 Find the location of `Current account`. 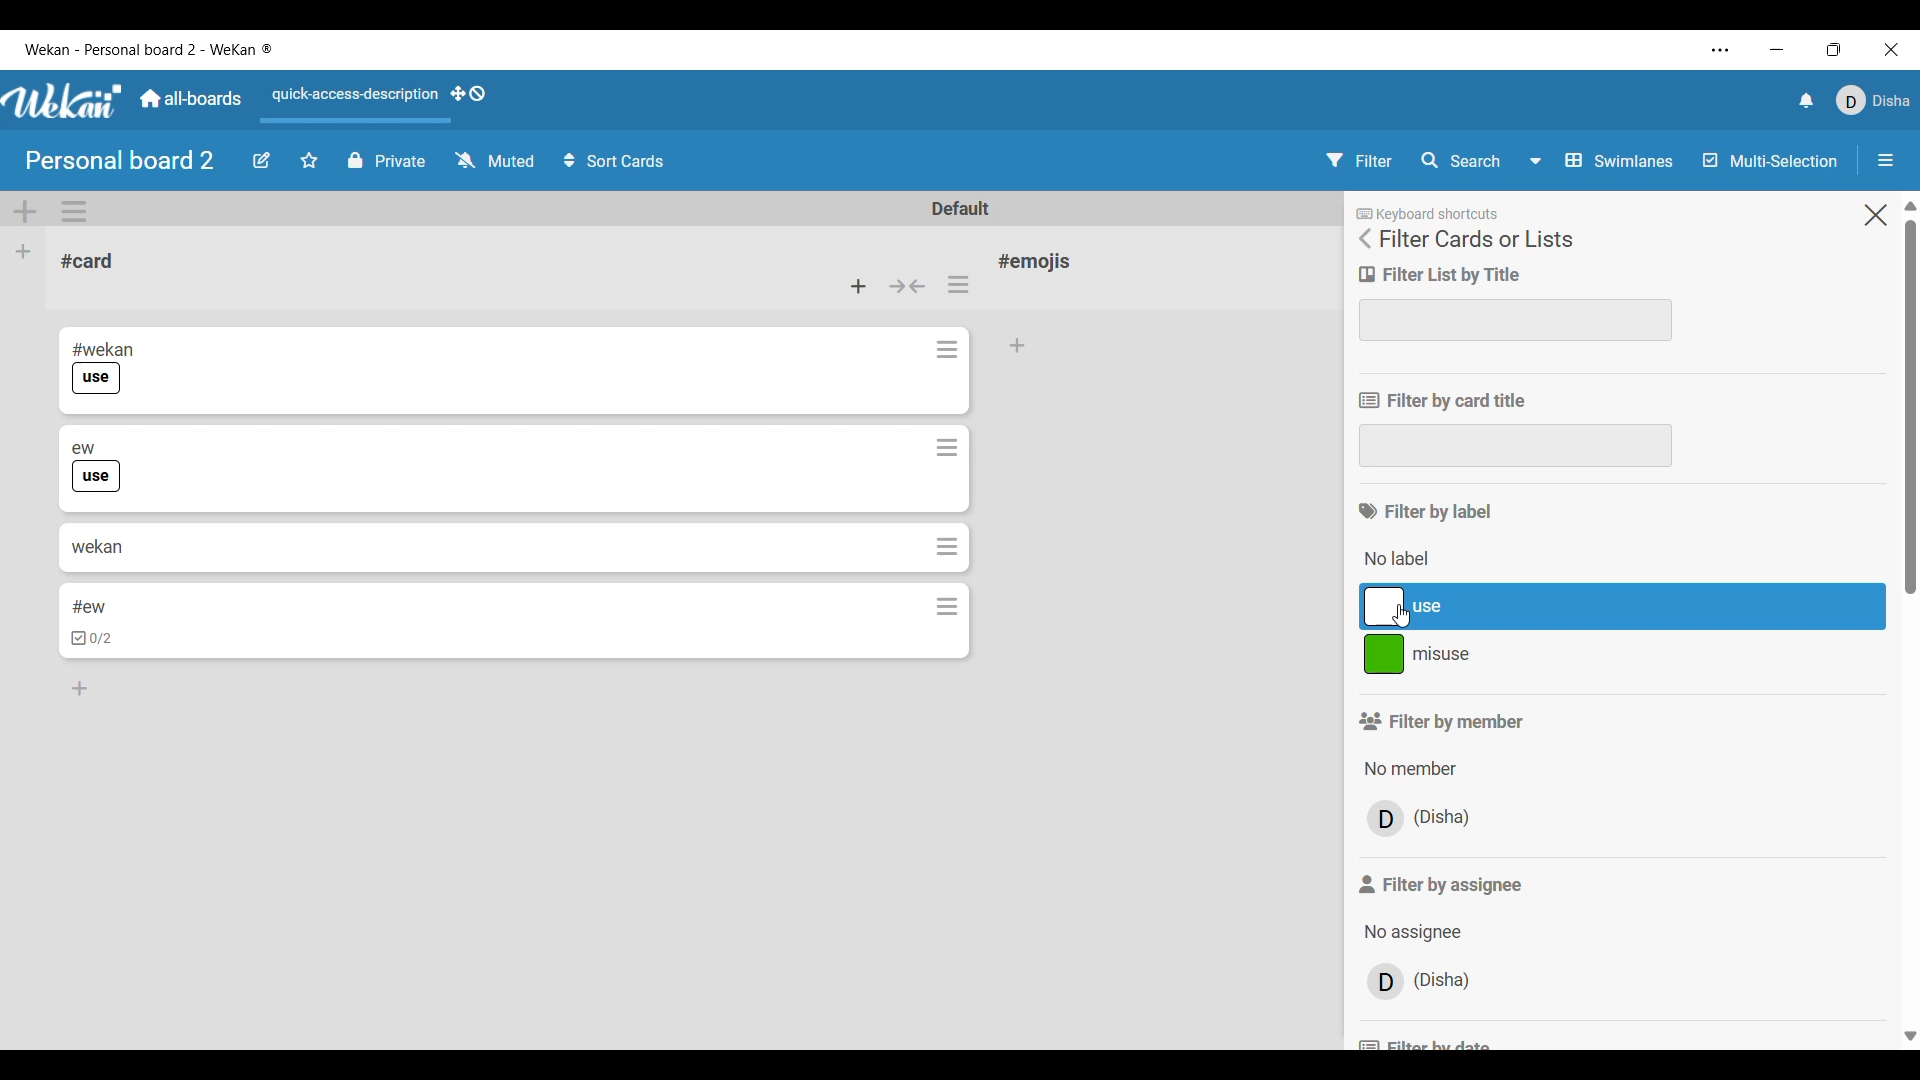

Current account is located at coordinates (1872, 100).